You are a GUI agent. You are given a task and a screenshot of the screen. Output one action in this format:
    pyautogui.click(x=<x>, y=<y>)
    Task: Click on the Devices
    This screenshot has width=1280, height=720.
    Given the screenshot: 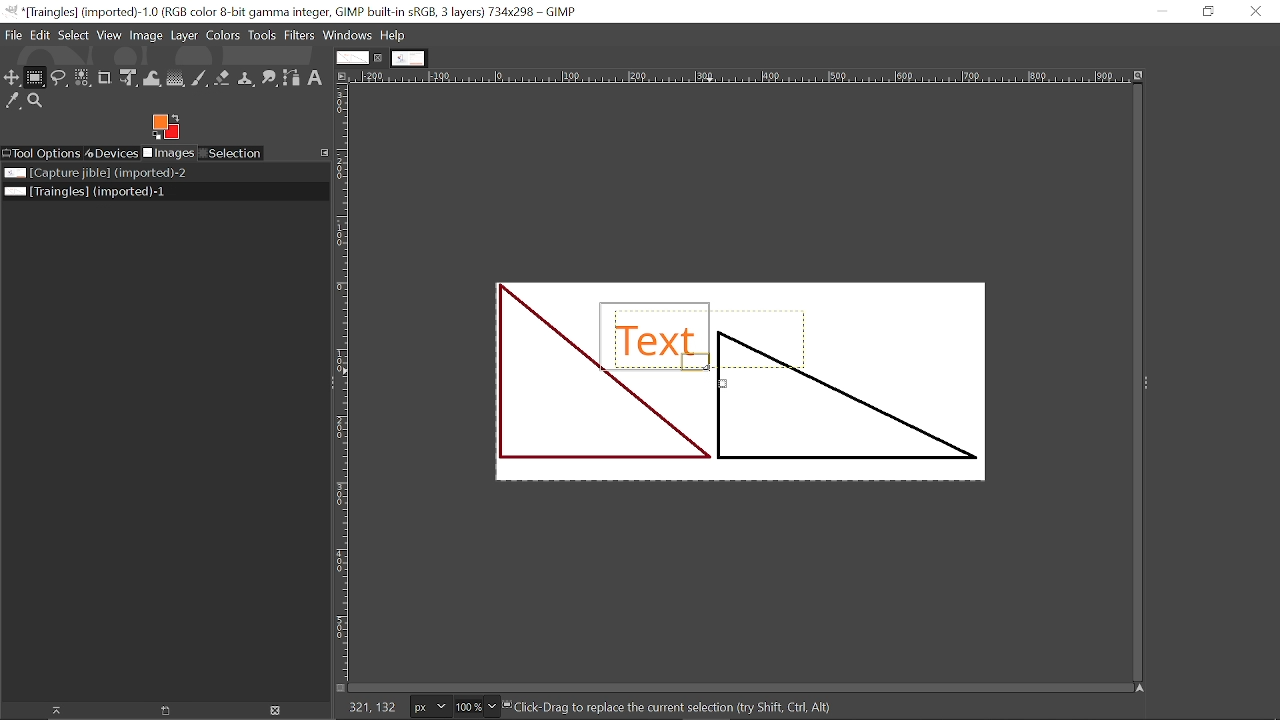 What is the action you would take?
    pyautogui.click(x=111, y=152)
    